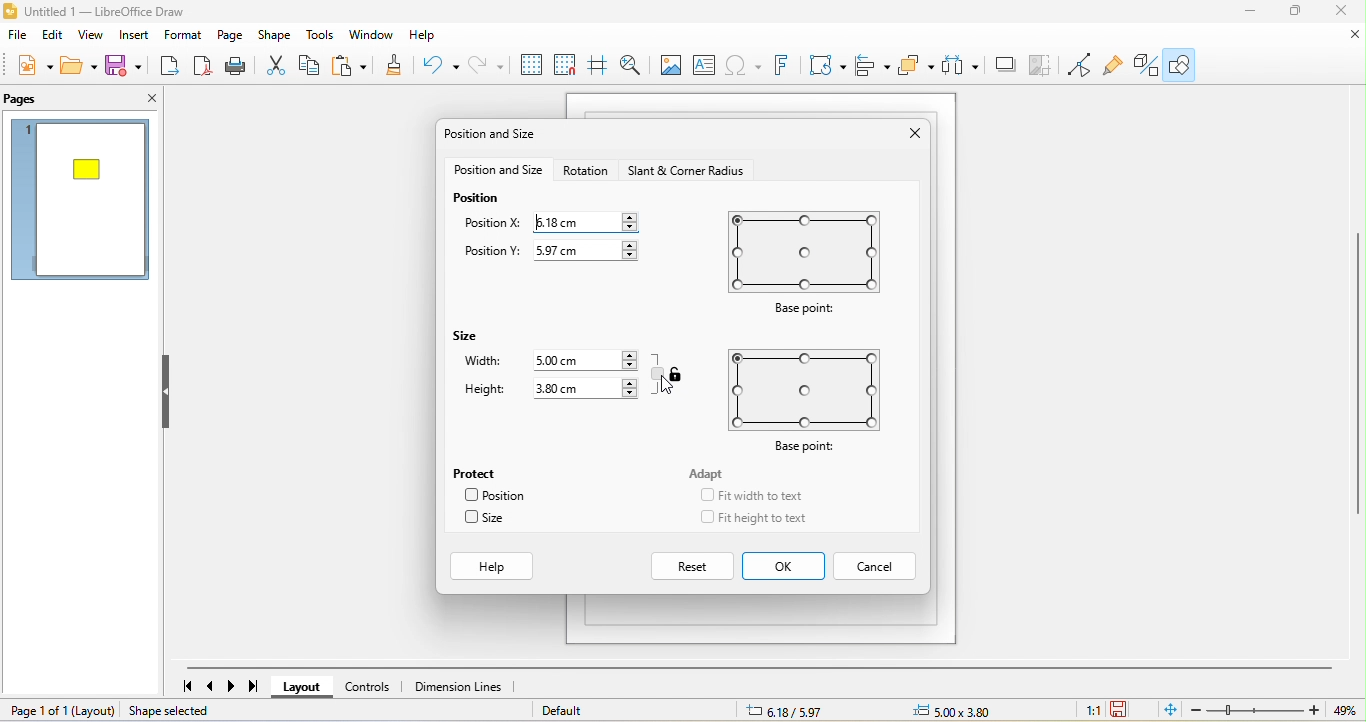 This screenshot has width=1366, height=722. What do you see at coordinates (167, 68) in the screenshot?
I see `export` at bounding box center [167, 68].